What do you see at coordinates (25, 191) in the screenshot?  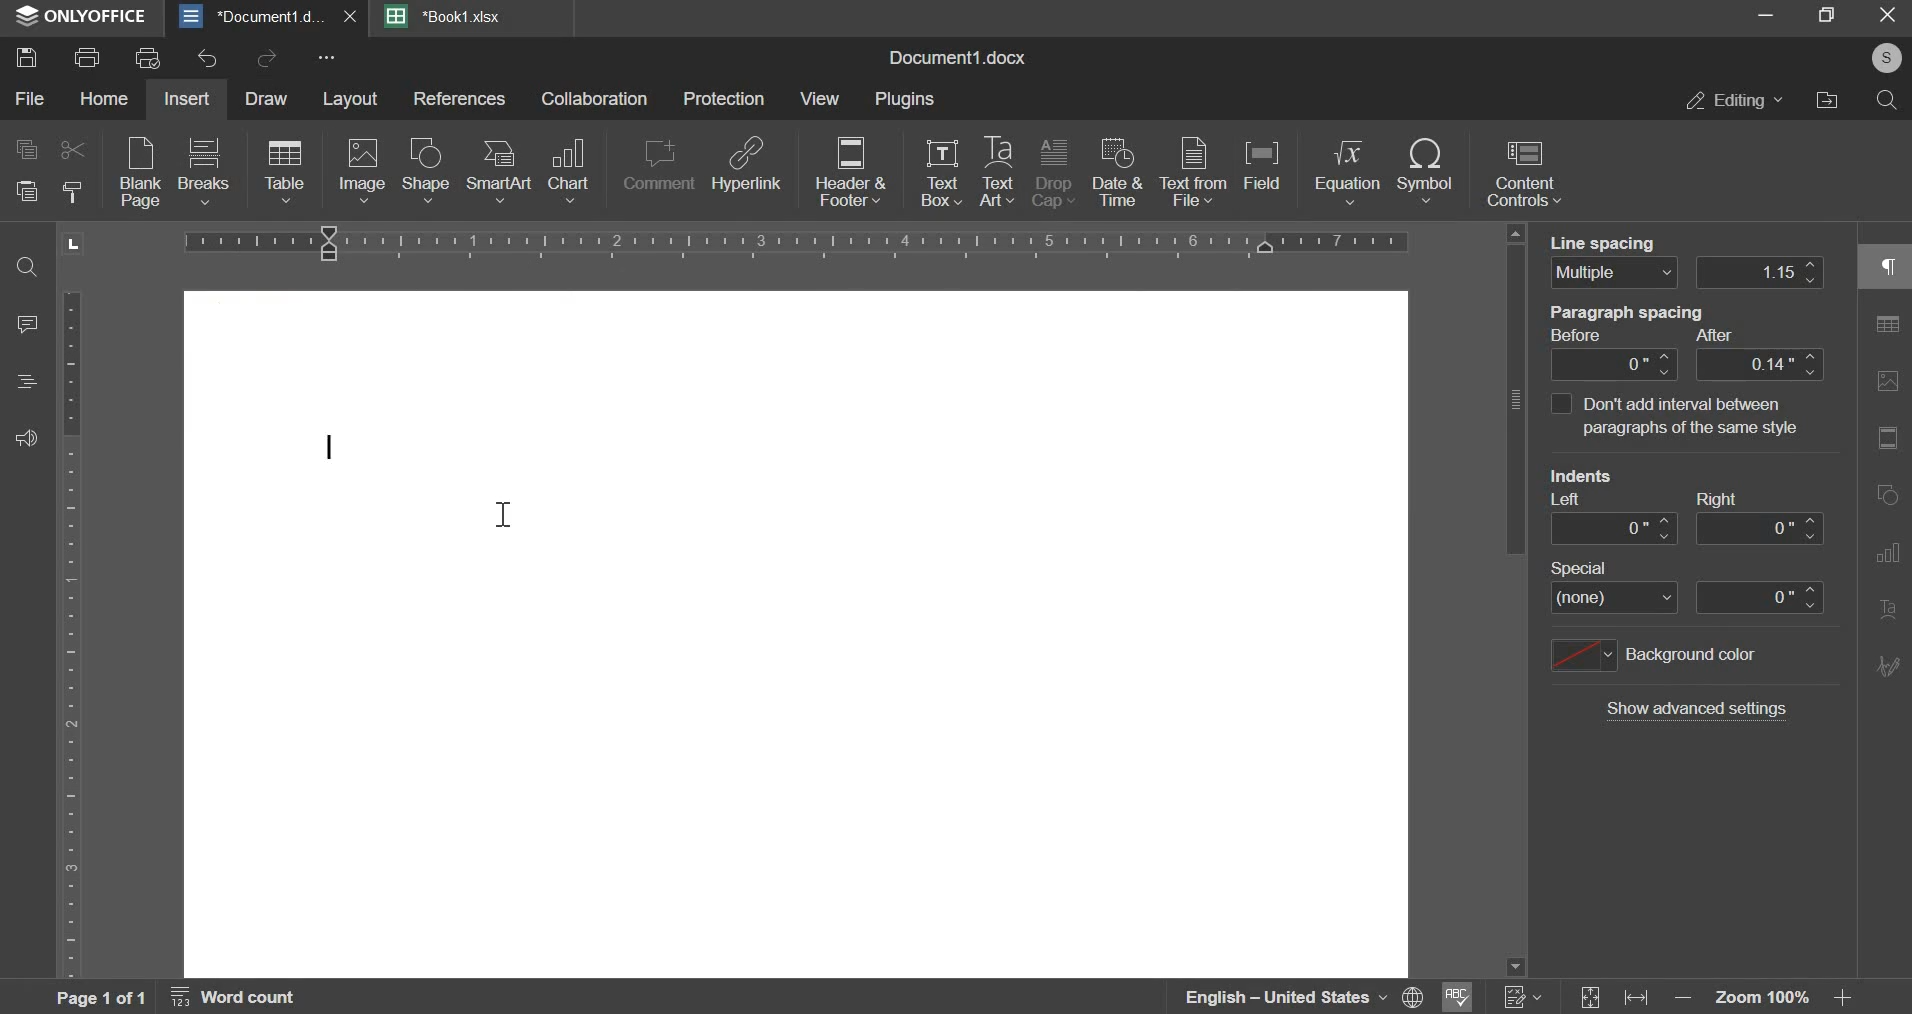 I see `paste` at bounding box center [25, 191].